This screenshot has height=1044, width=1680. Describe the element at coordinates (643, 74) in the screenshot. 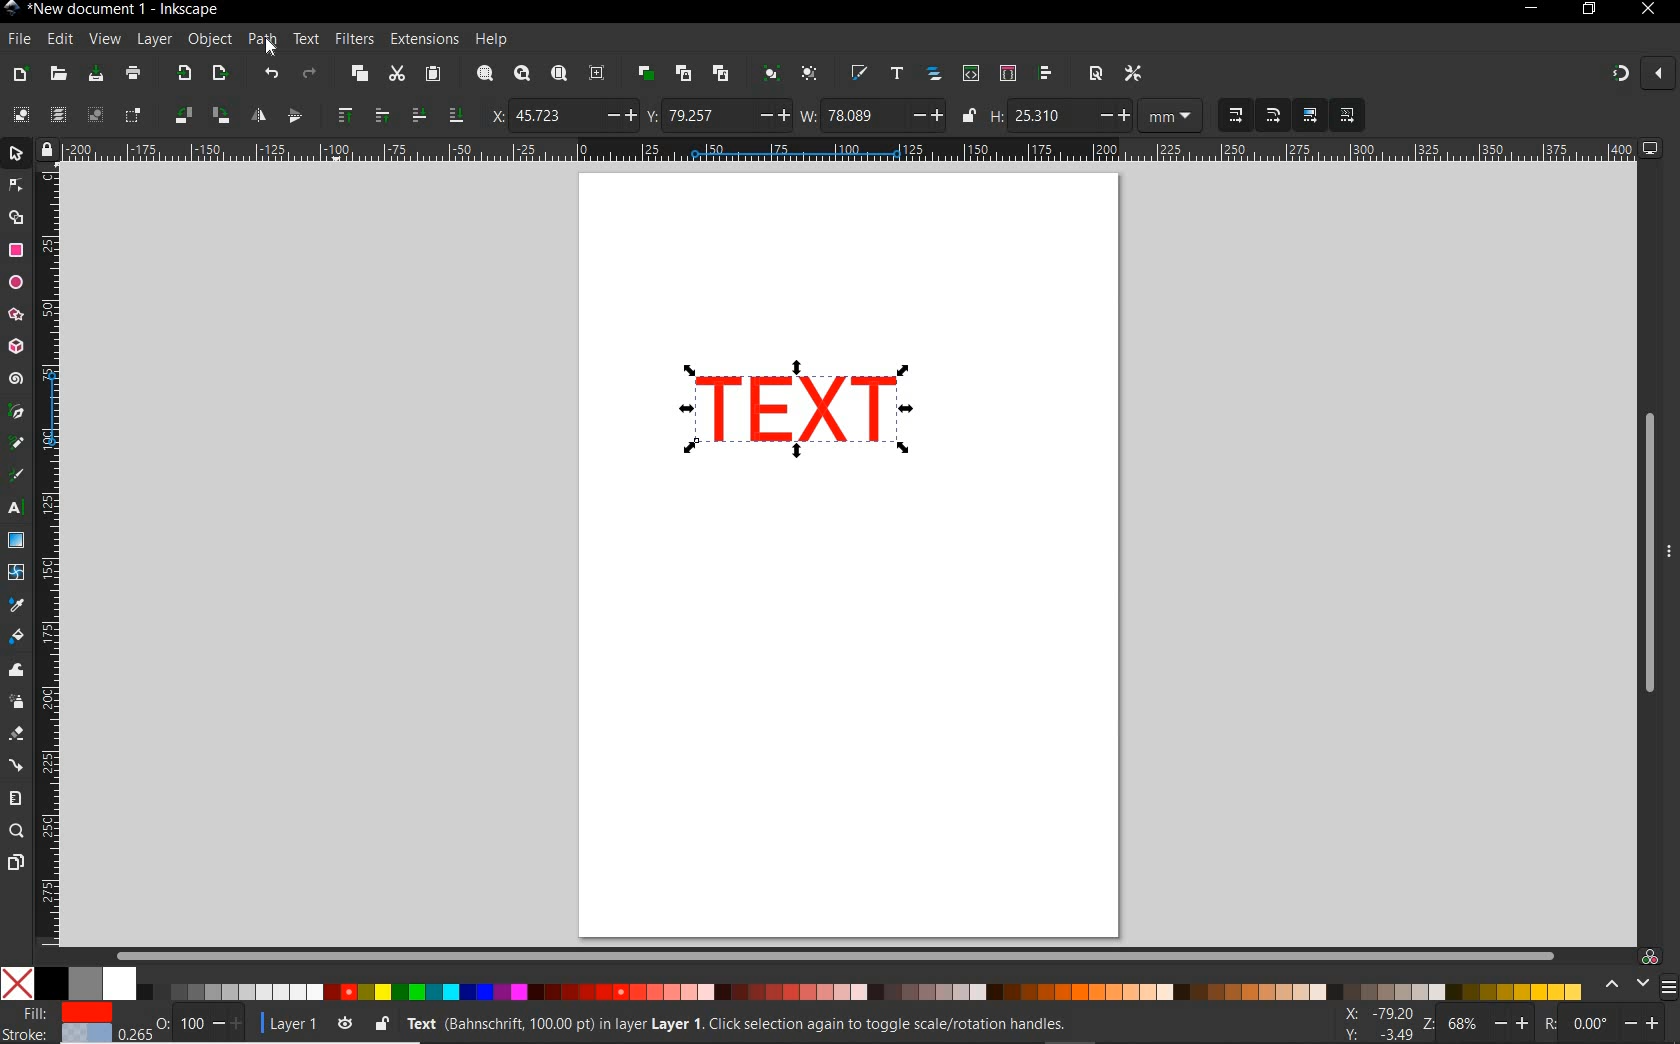

I see `DUPLICATE` at that location.